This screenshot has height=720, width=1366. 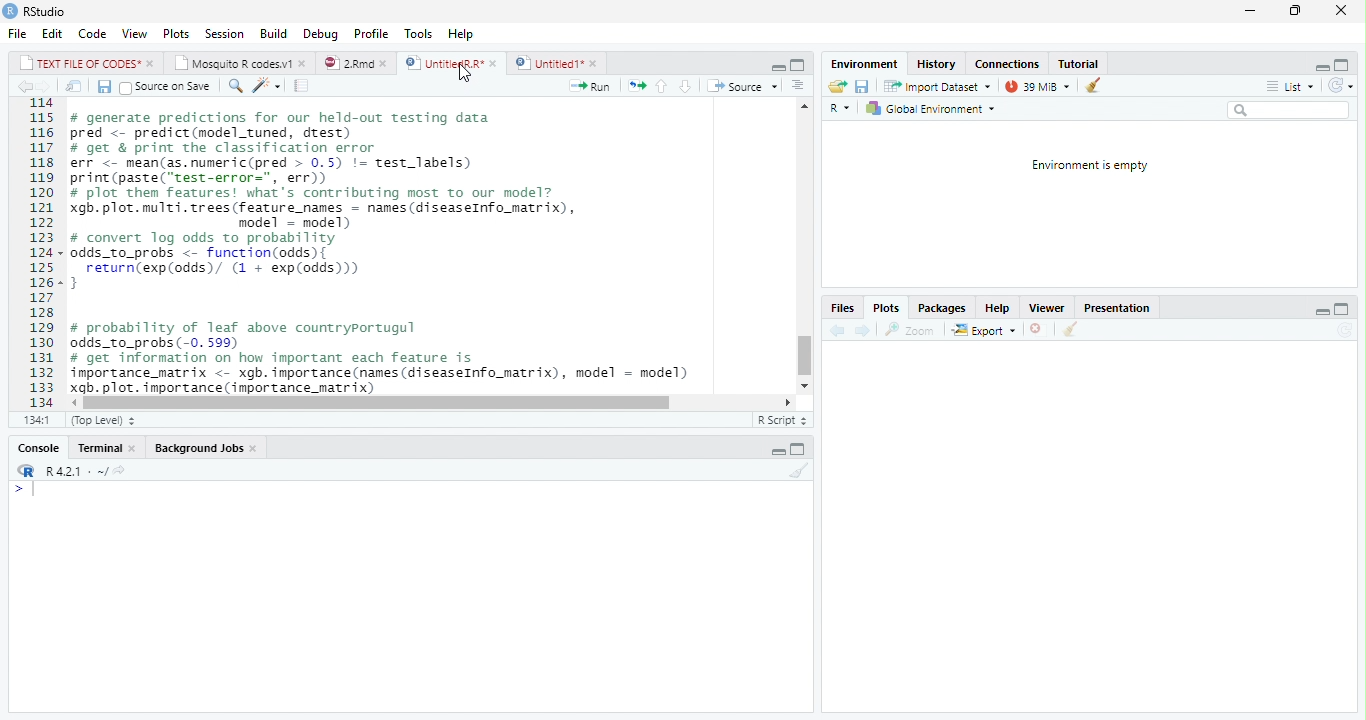 I want to click on Session, so click(x=225, y=33).